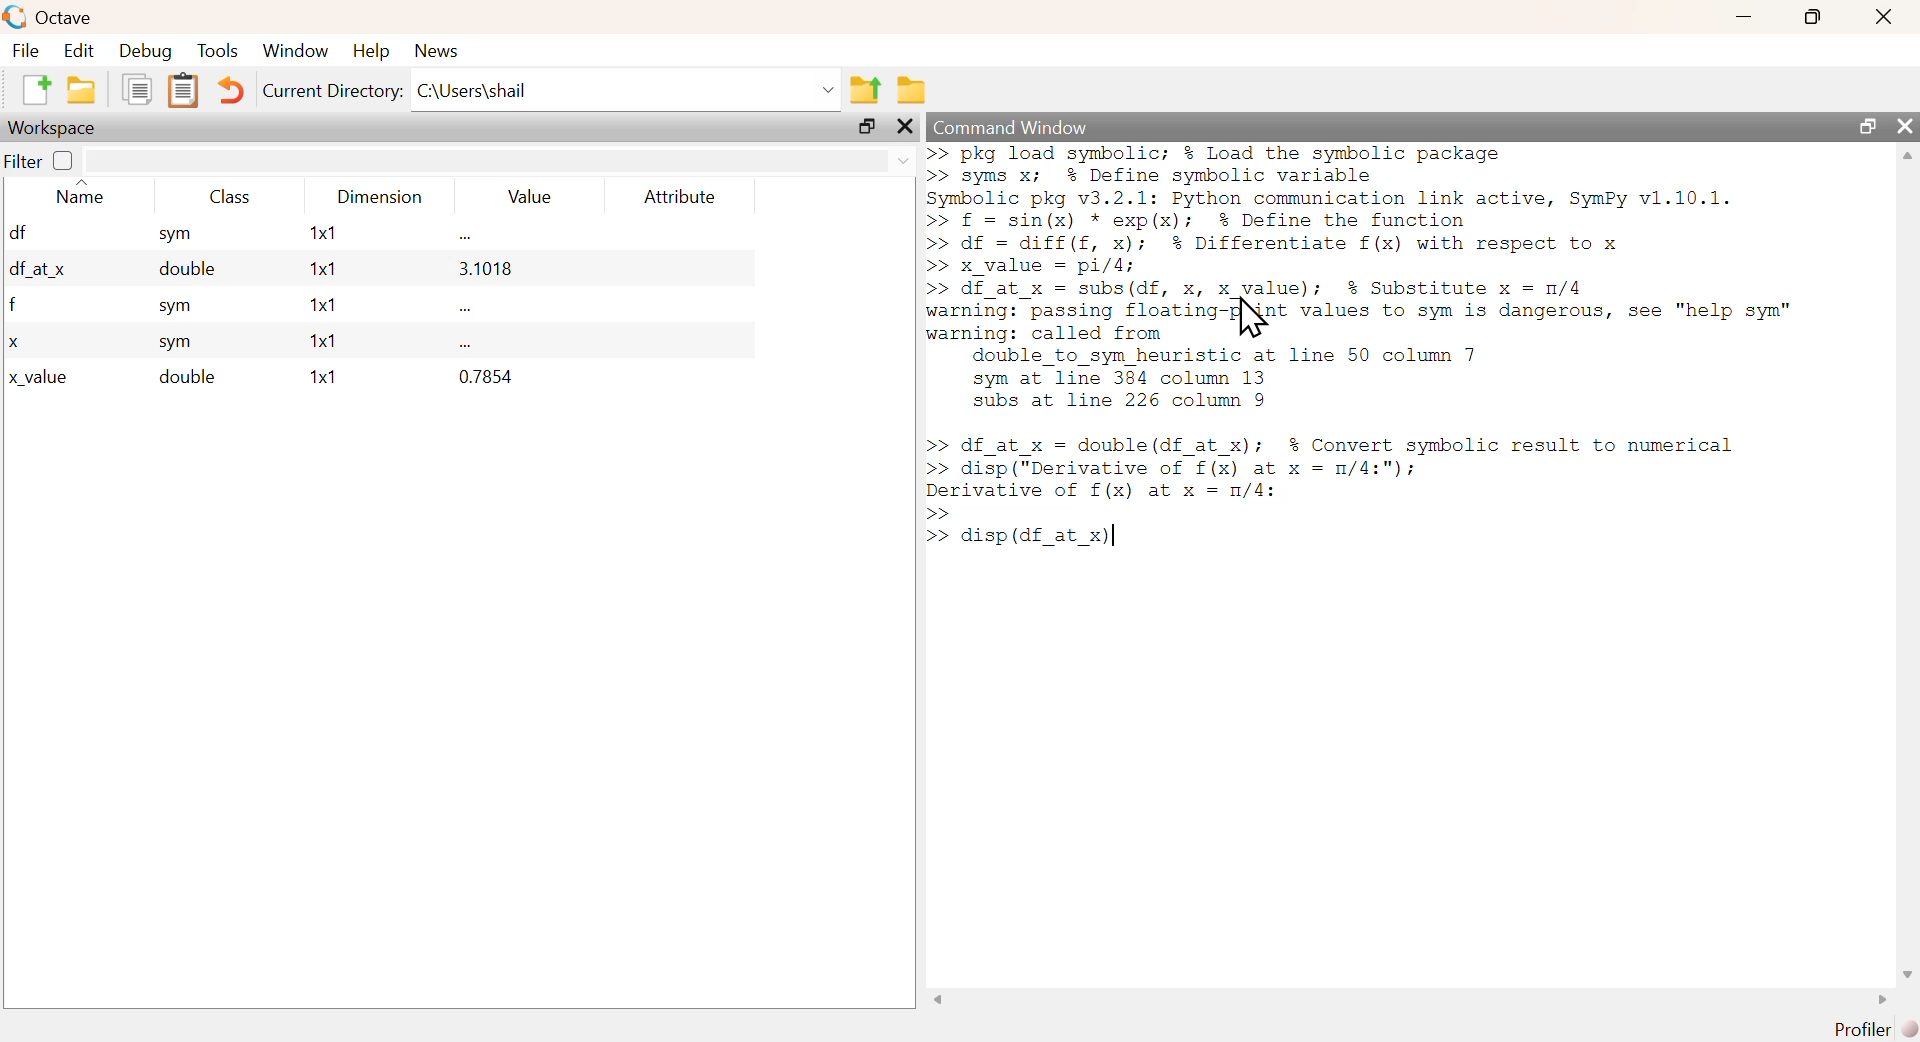 This screenshot has width=1920, height=1042. I want to click on New Script, so click(40, 89).